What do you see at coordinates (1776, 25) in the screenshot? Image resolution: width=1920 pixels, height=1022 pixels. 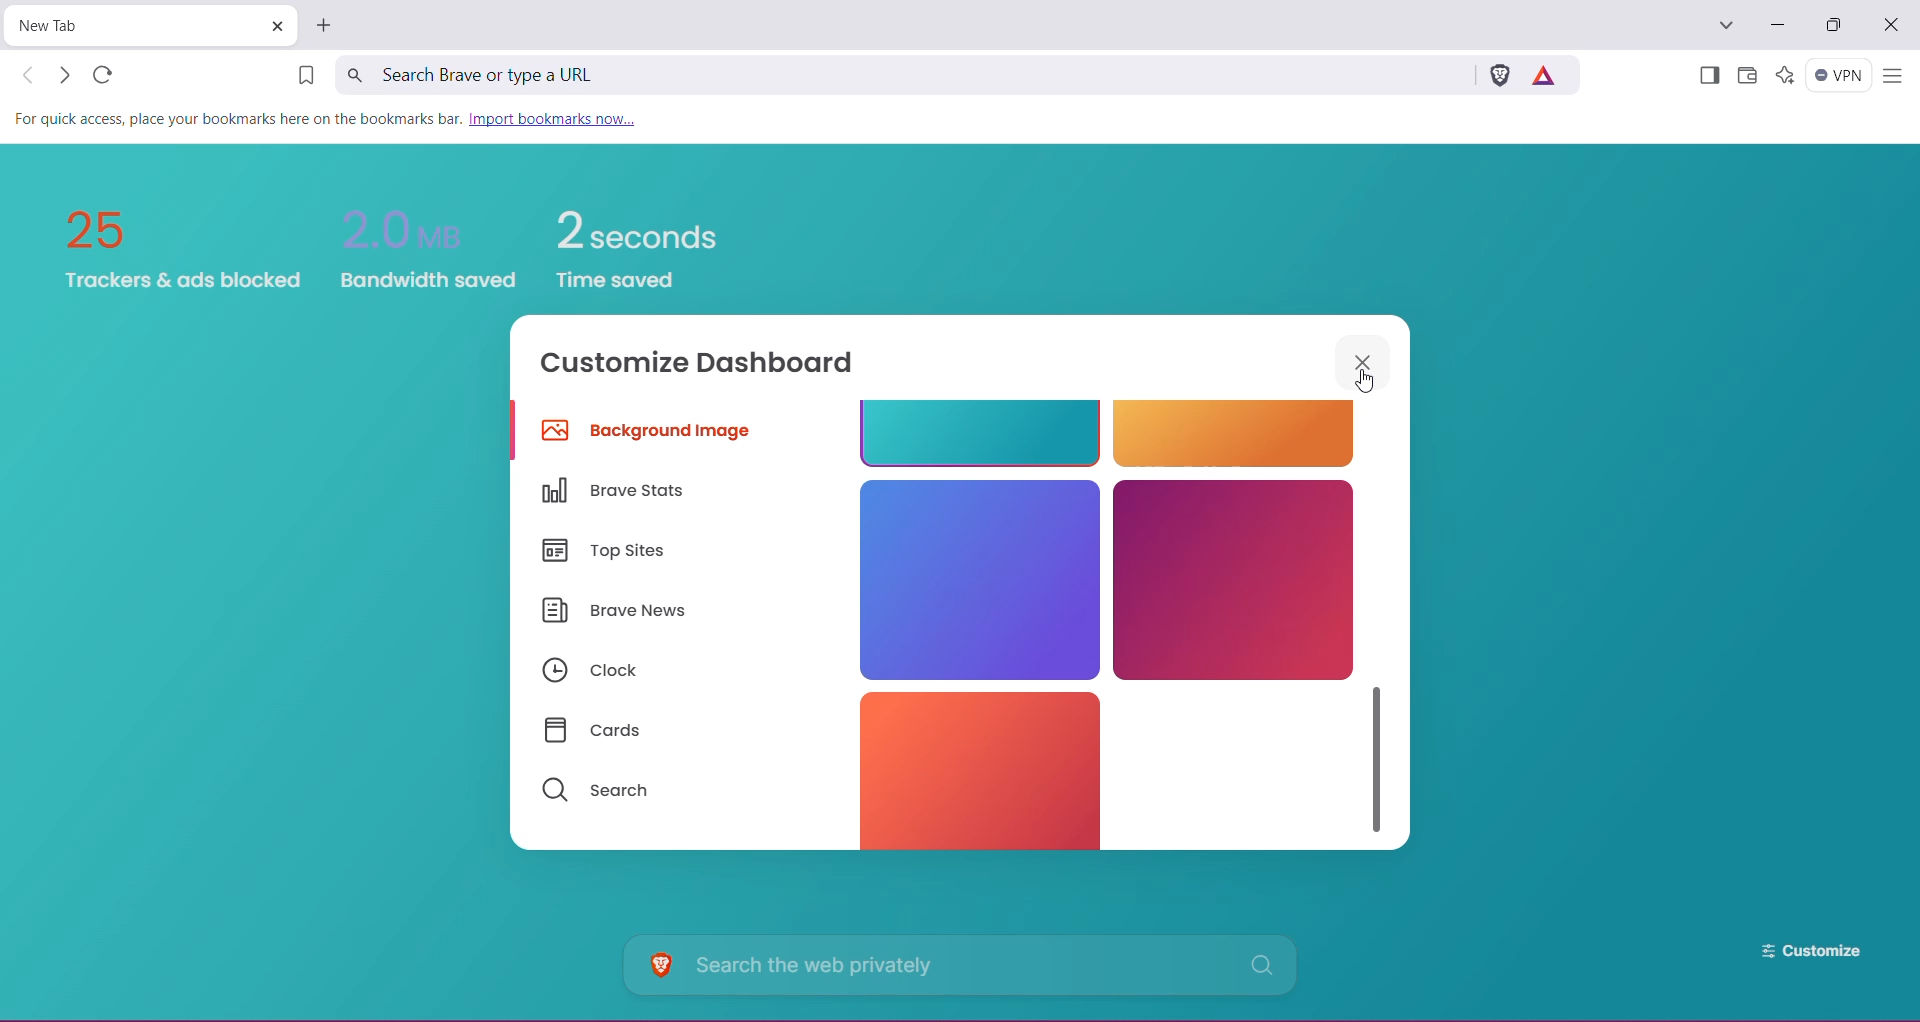 I see `Minimize` at bounding box center [1776, 25].